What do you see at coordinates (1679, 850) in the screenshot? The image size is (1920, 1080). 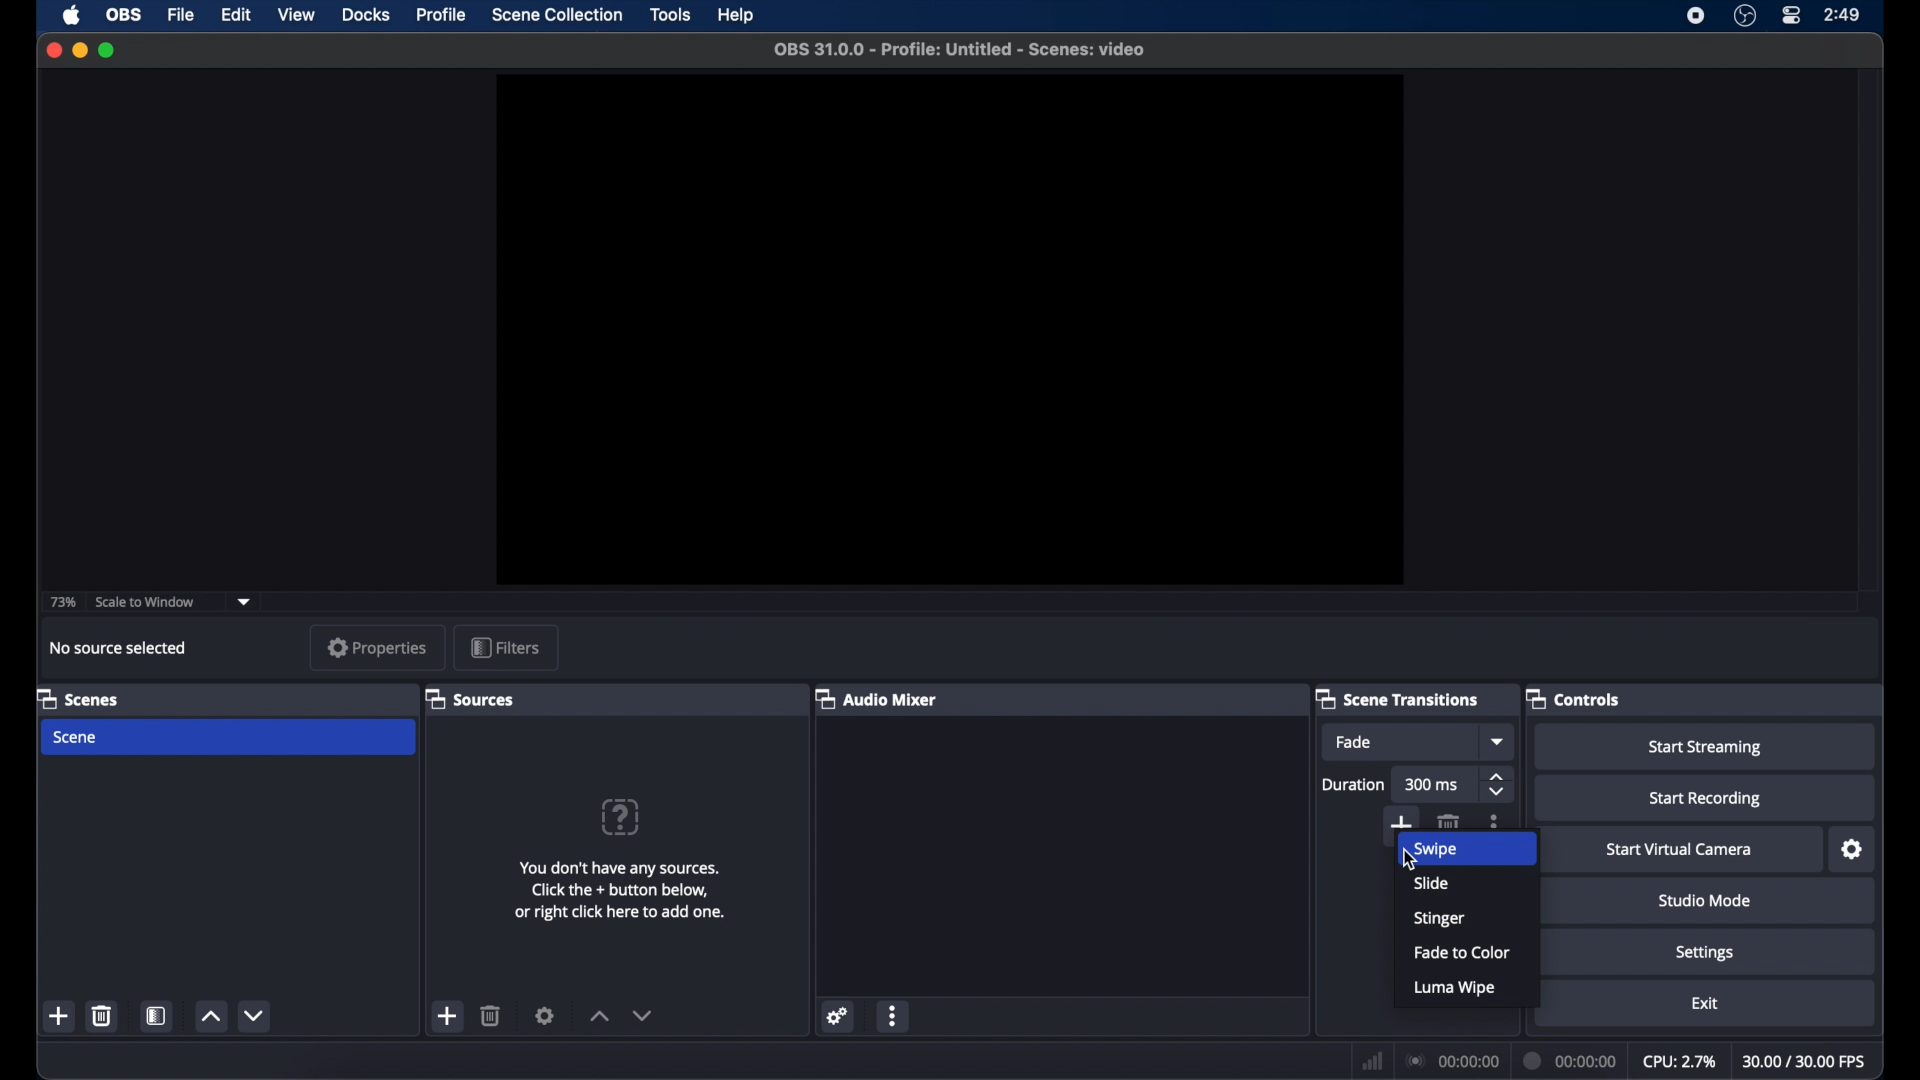 I see `start virtual camera` at bounding box center [1679, 850].